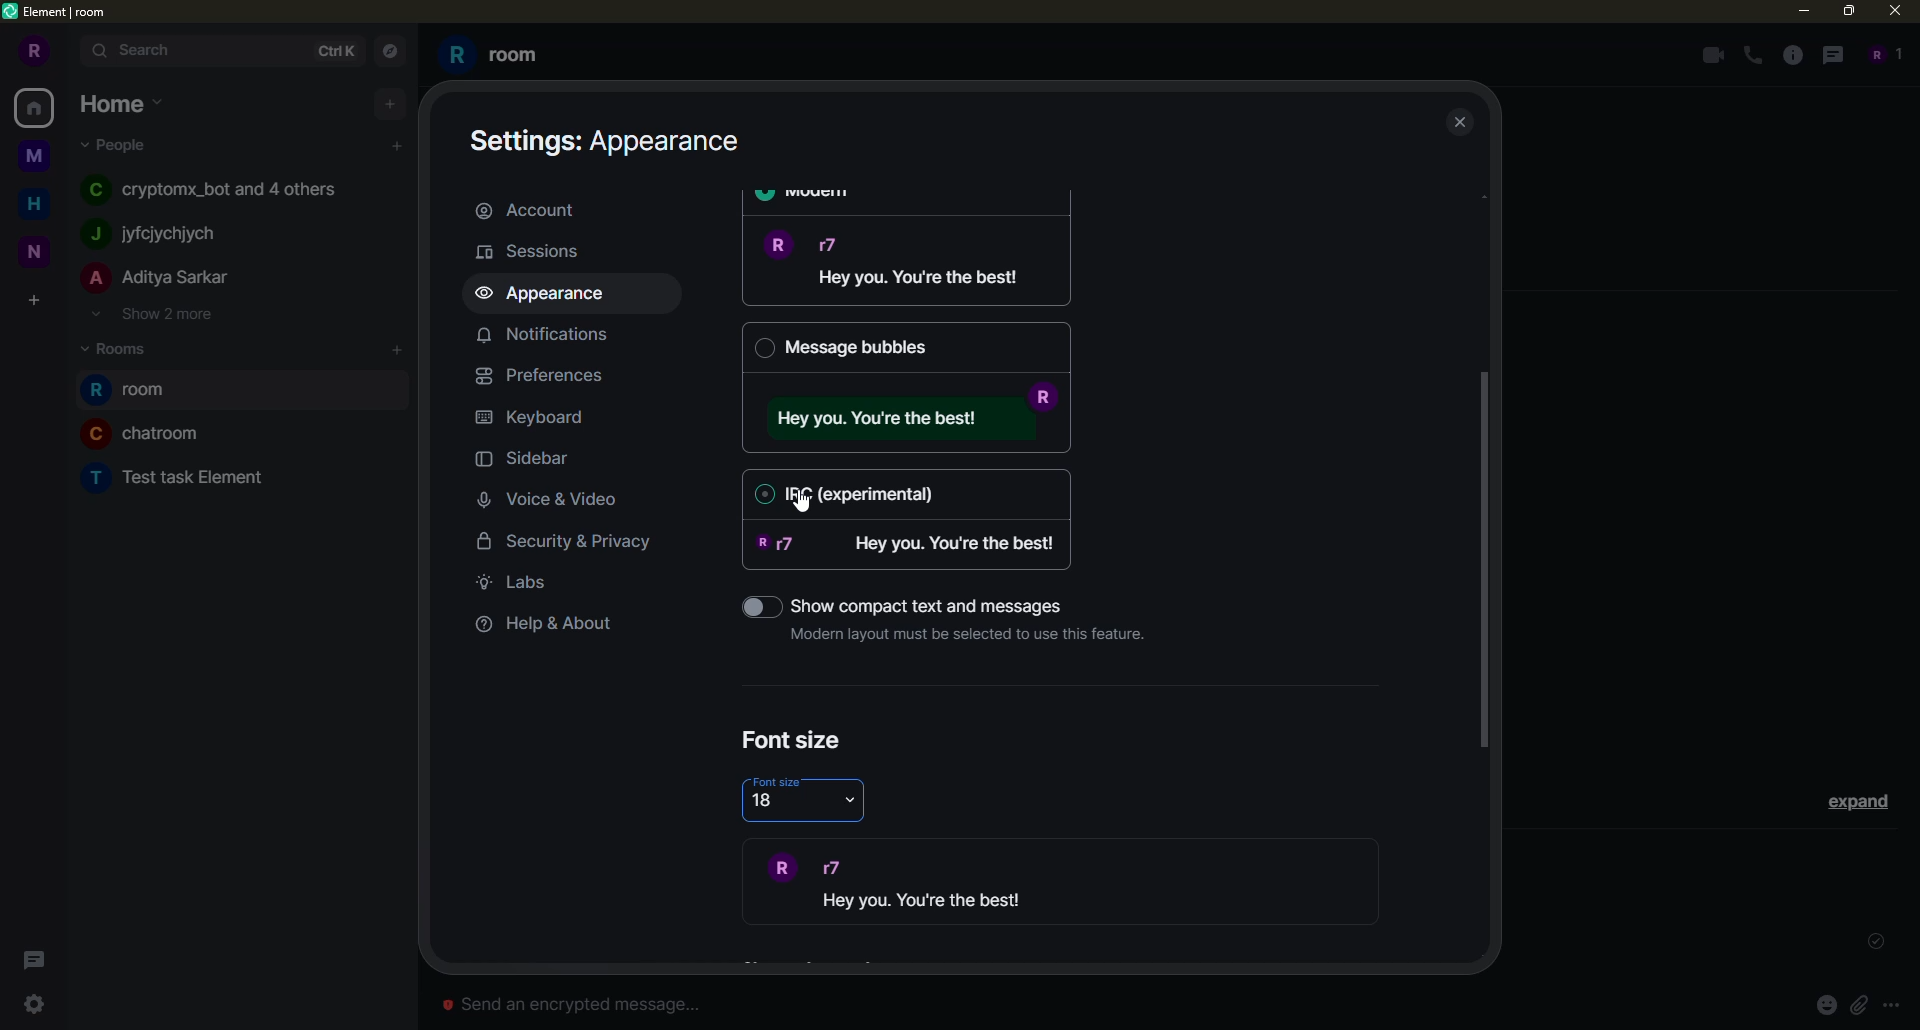  Describe the element at coordinates (534, 417) in the screenshot. I see `keyboard` at that location.